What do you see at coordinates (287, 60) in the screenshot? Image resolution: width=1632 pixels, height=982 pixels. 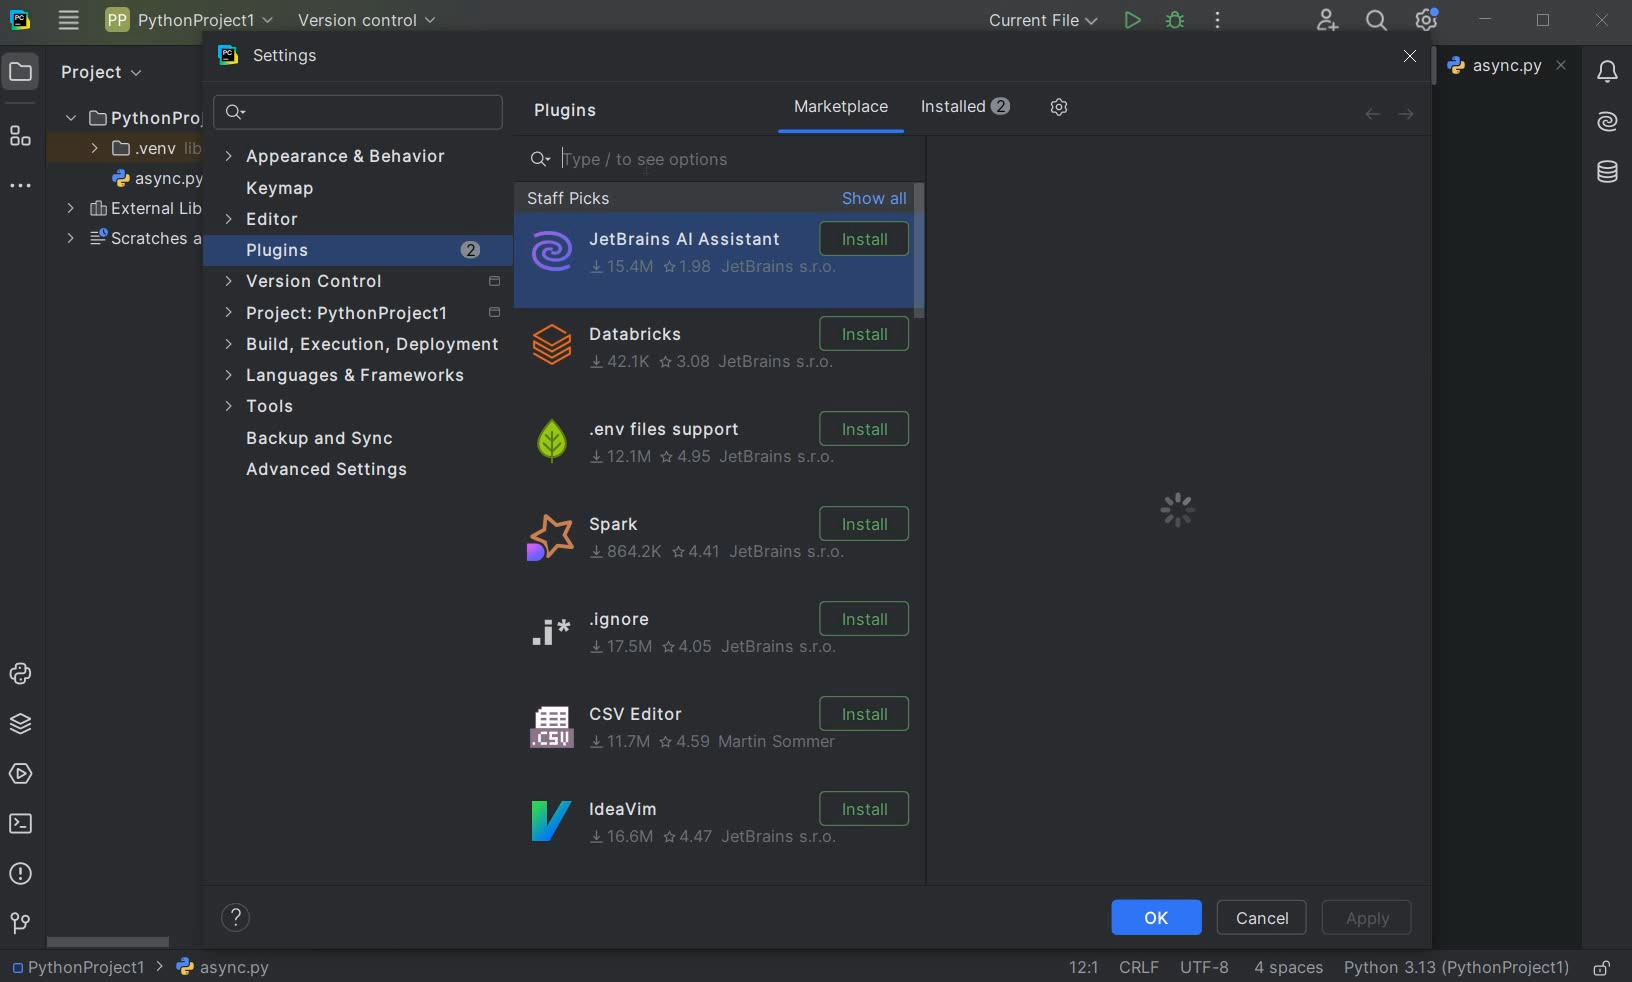 I see `settings` at bounding box center [287, 60].